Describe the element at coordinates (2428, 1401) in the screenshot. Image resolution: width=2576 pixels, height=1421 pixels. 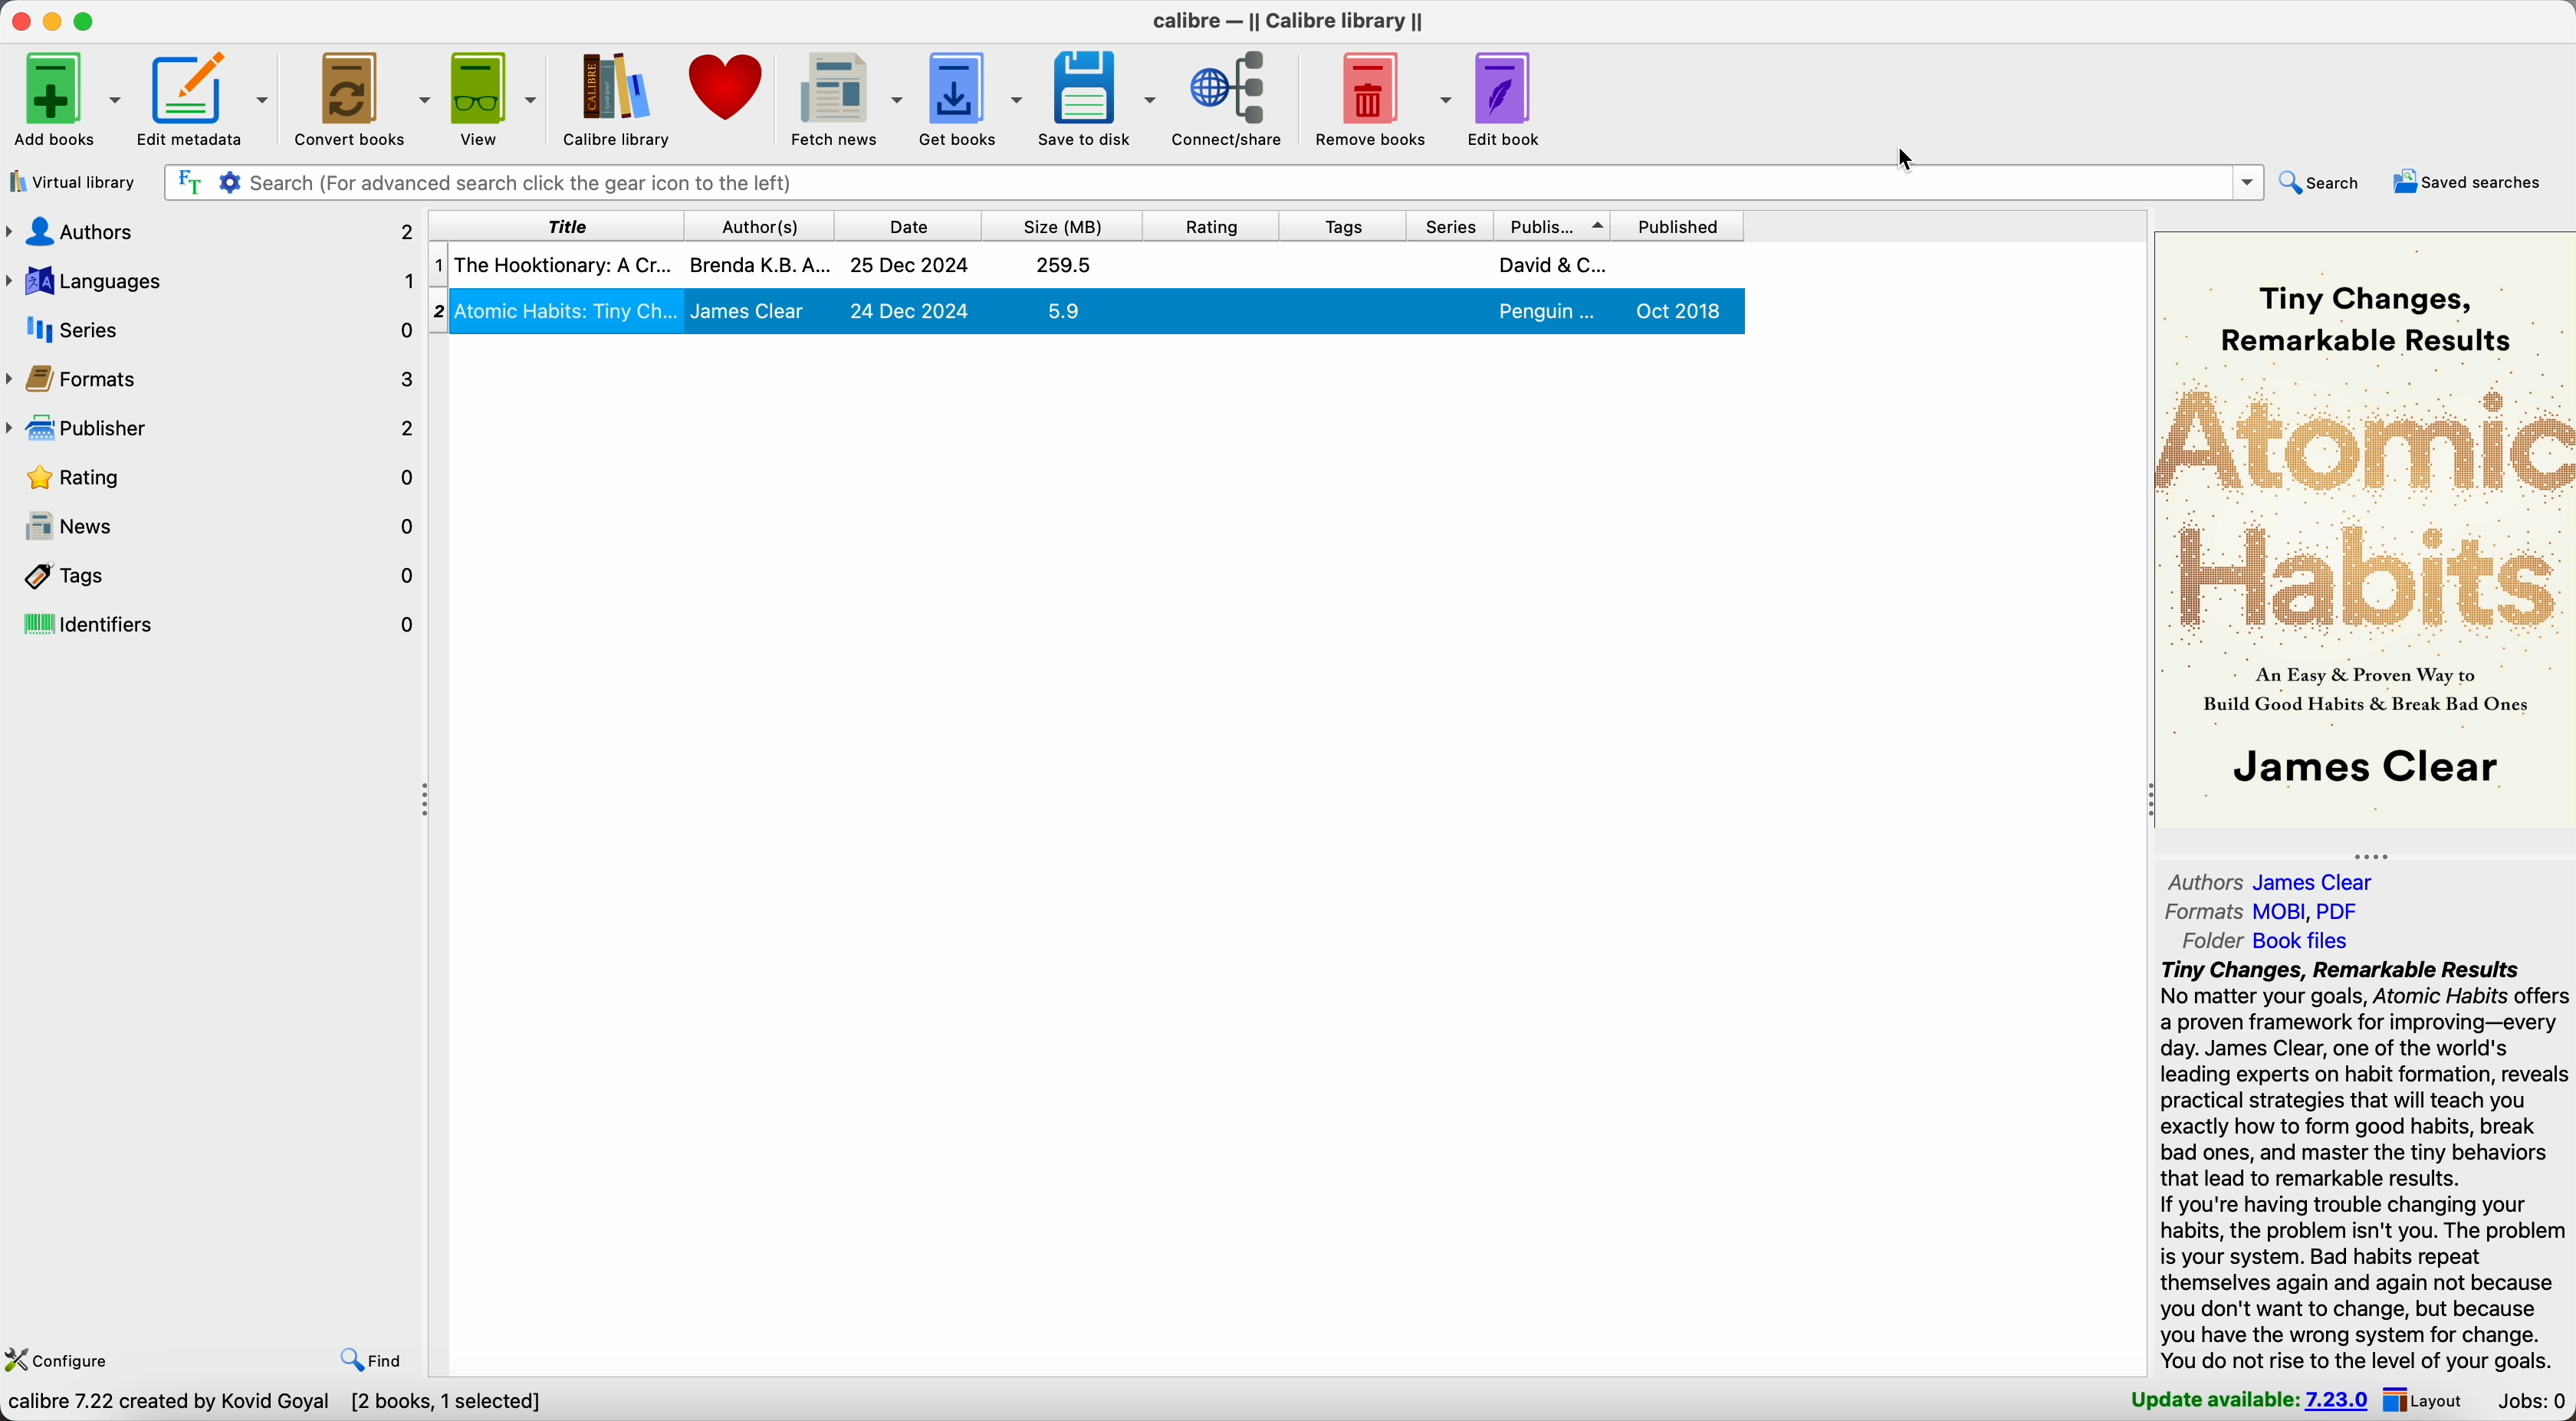
I see `layout` at that location.